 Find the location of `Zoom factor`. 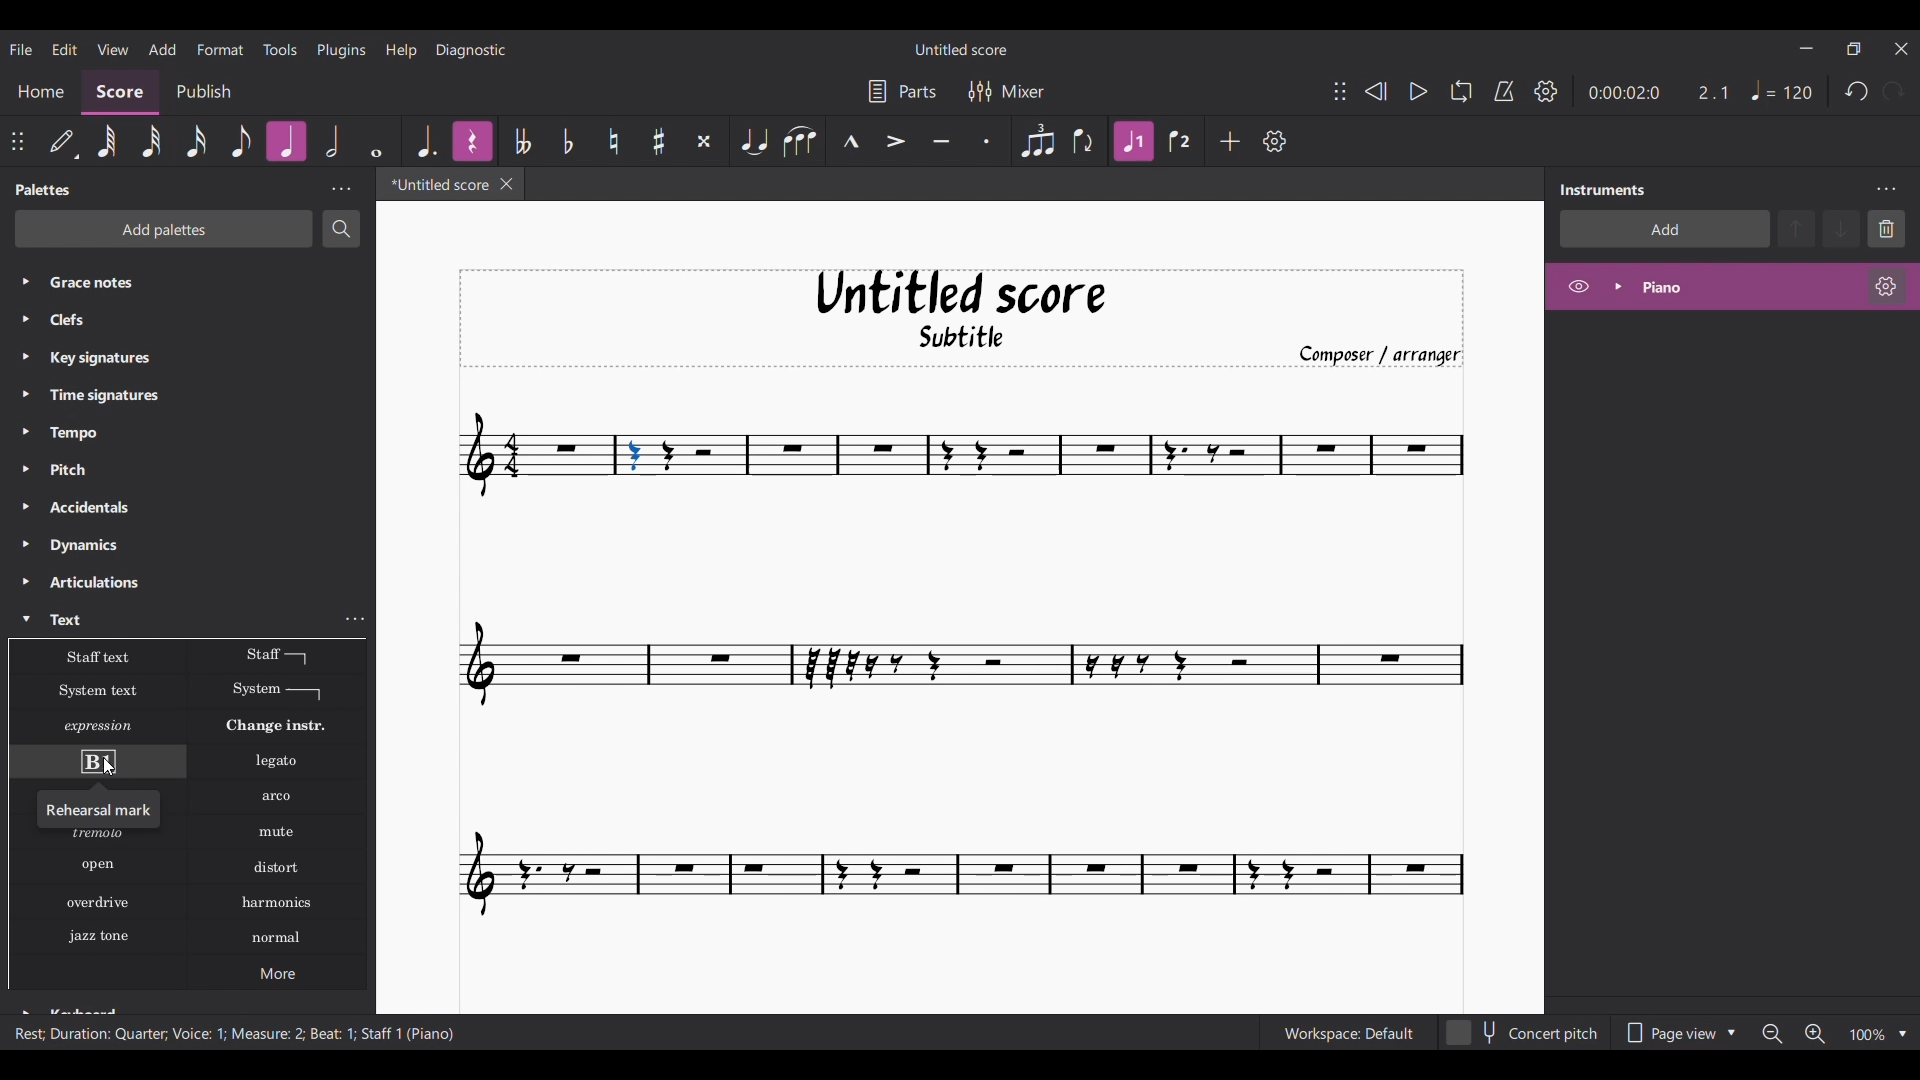

Zoom factor is located at coordinates (1868, 1034).